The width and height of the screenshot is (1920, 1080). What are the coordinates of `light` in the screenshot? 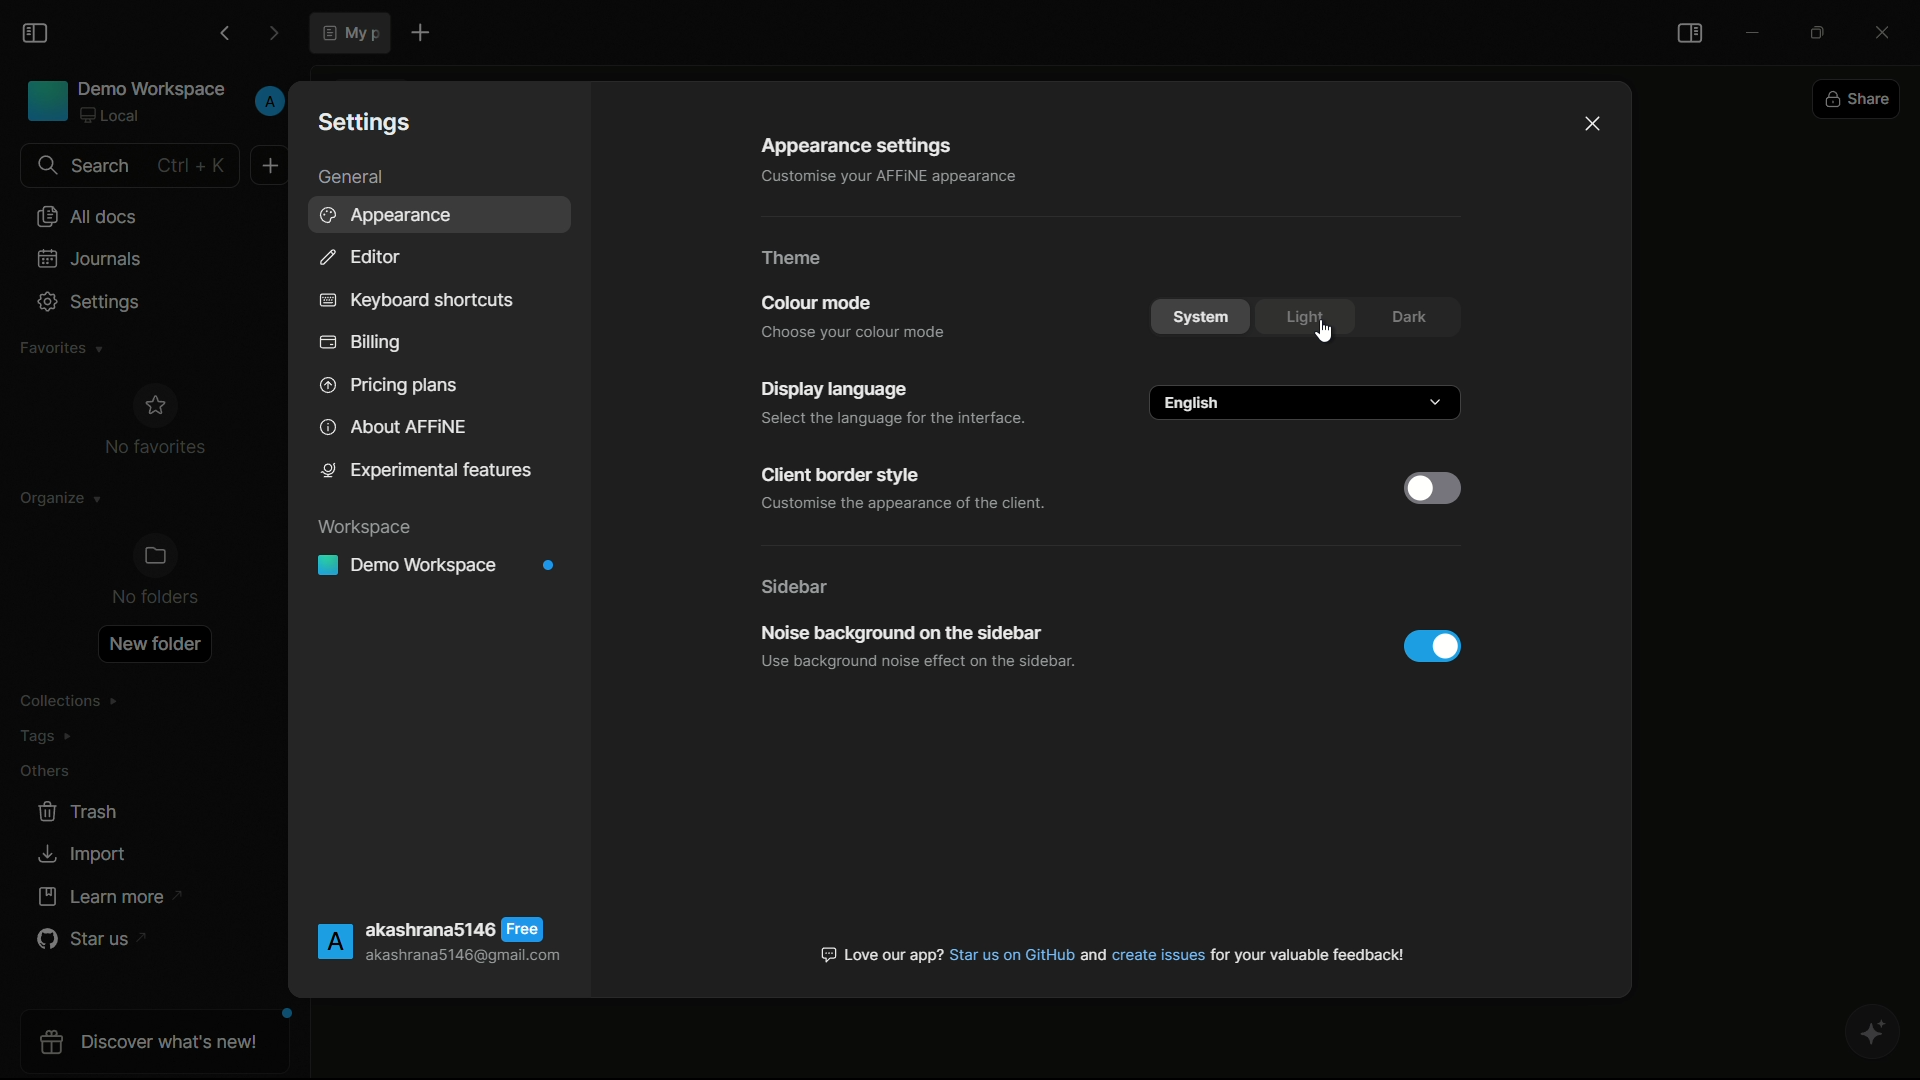 It's located at (1306, 314).